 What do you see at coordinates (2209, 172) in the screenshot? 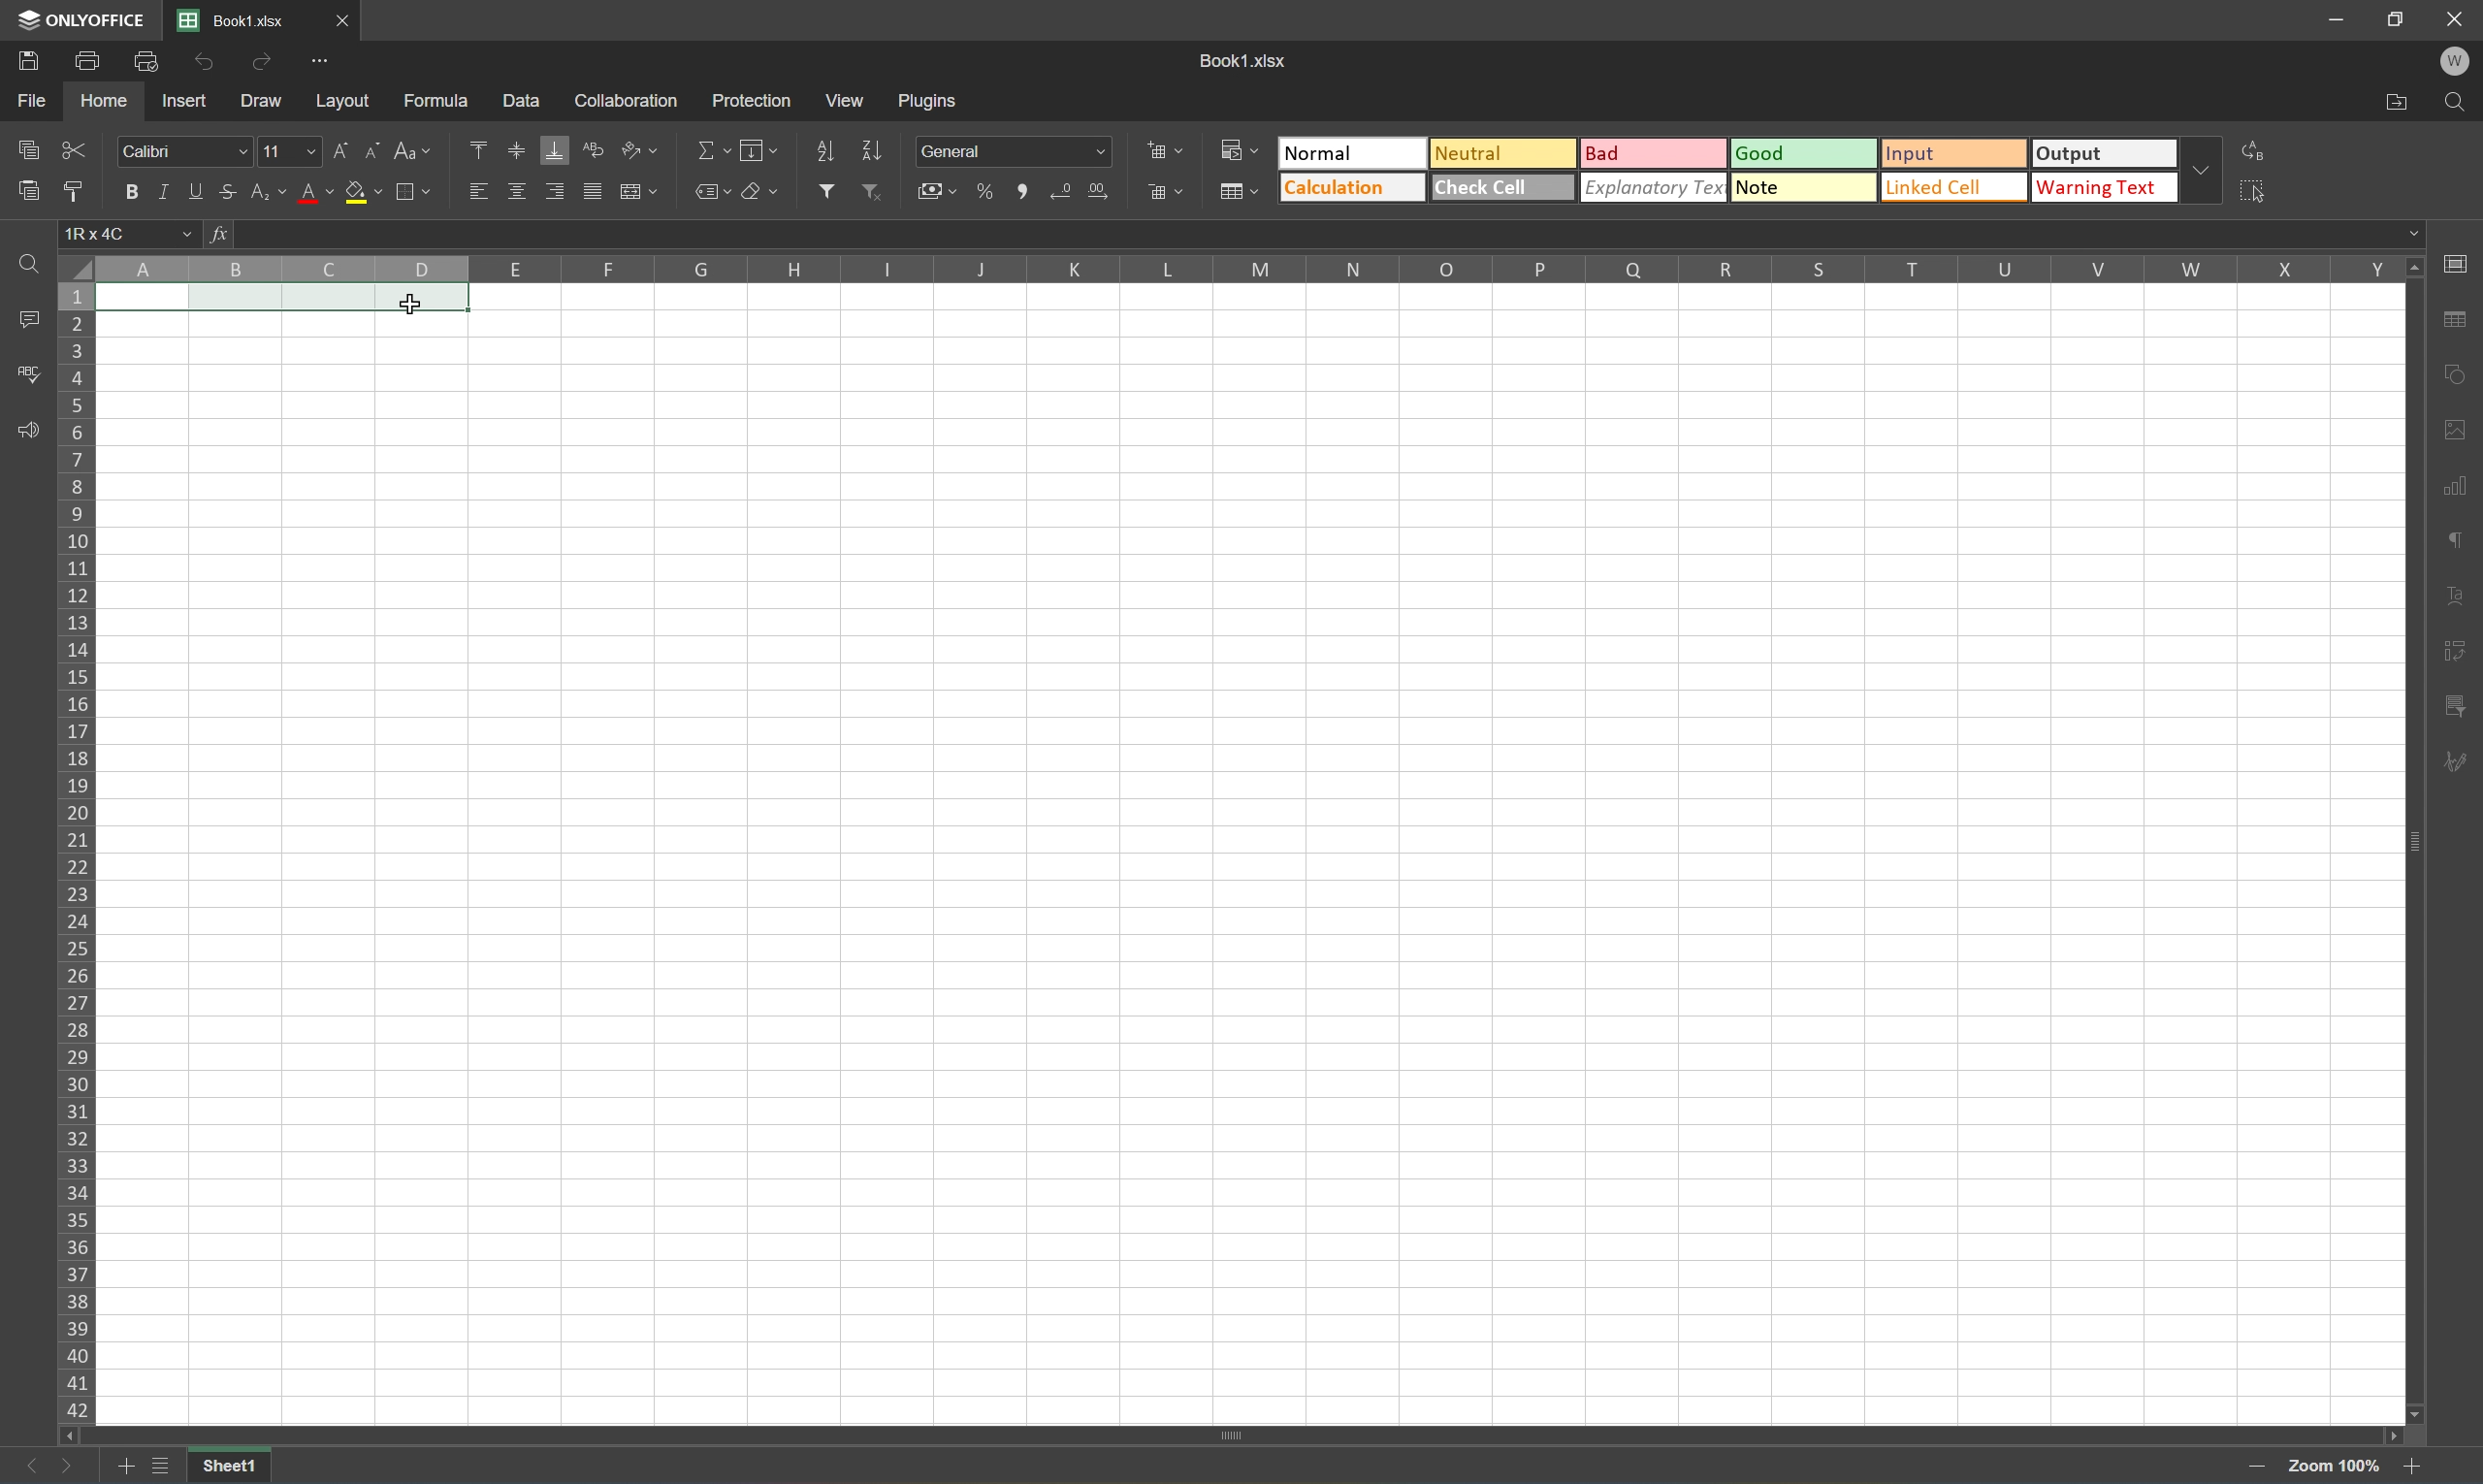
I see `Drop down` at bounding box center [2209, 172].